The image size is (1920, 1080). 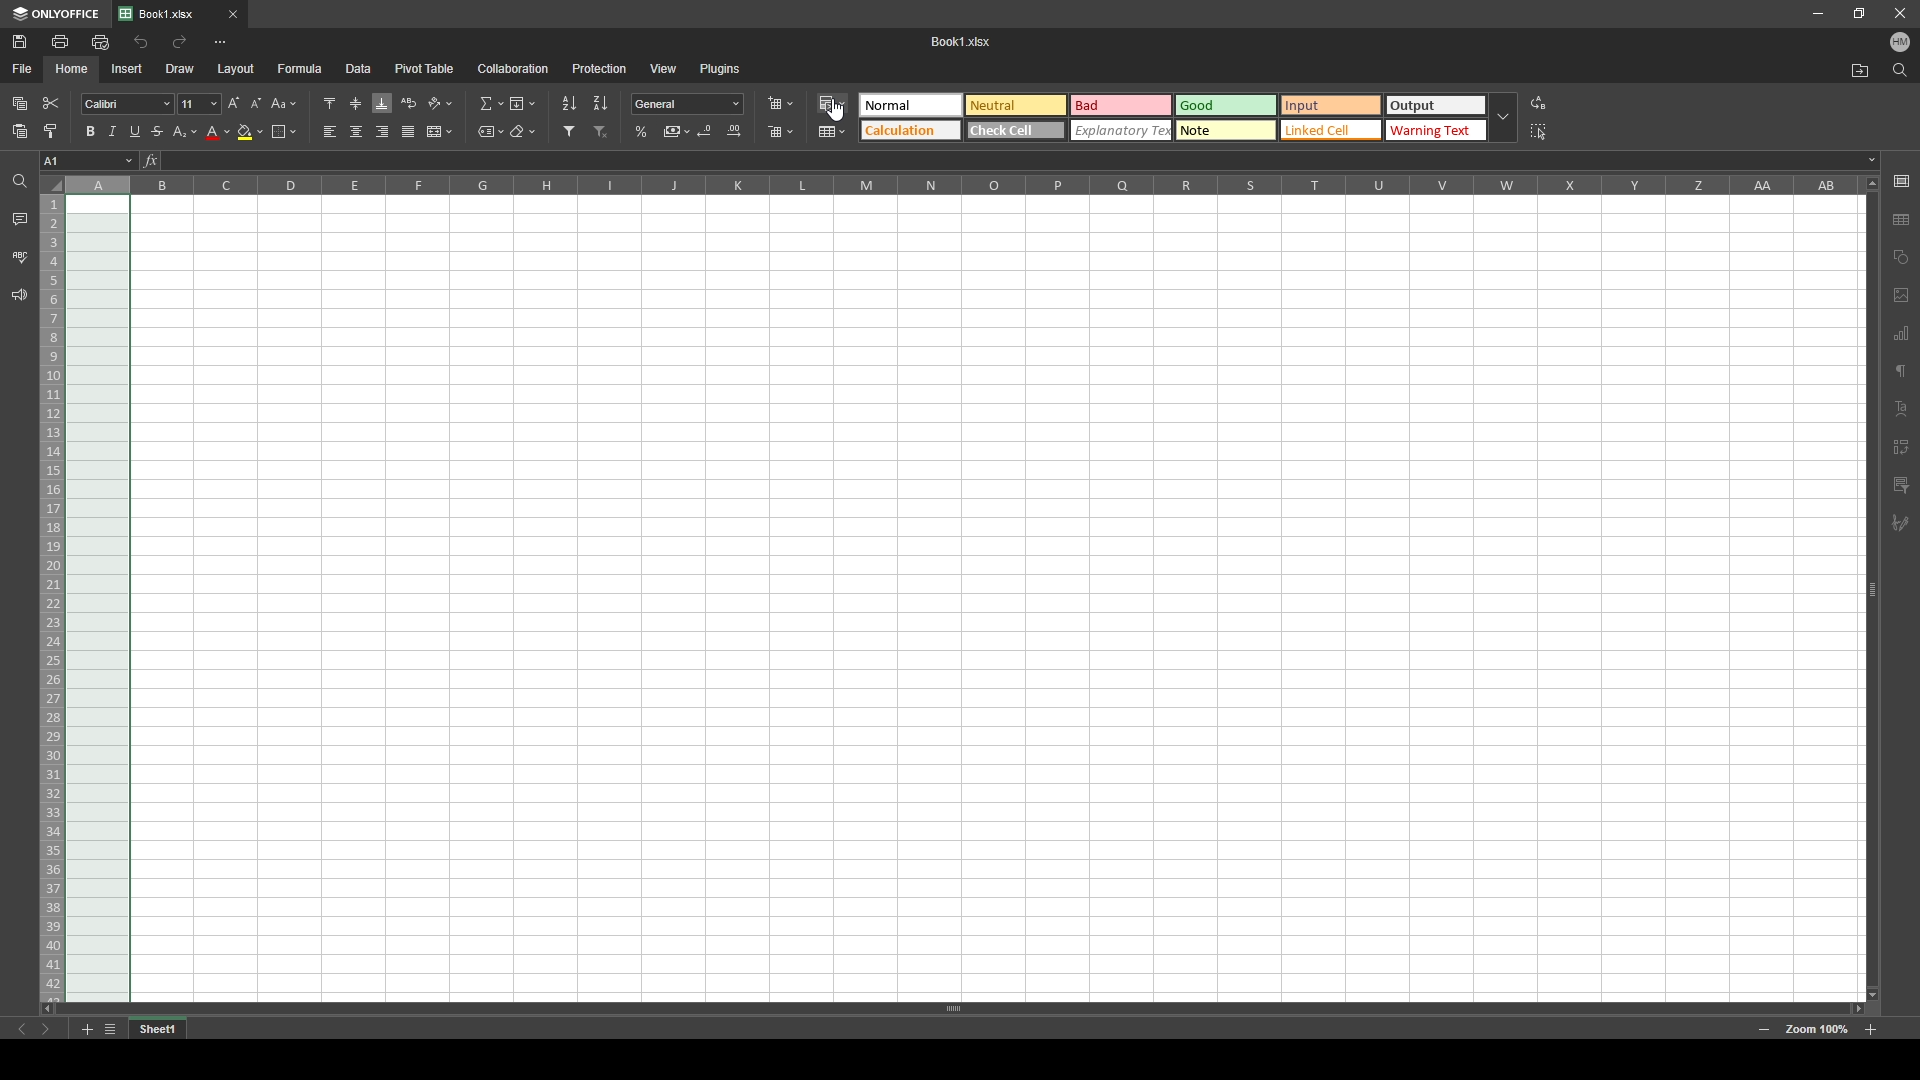 I want to click on paragraph, so click(x=1902, y=372).